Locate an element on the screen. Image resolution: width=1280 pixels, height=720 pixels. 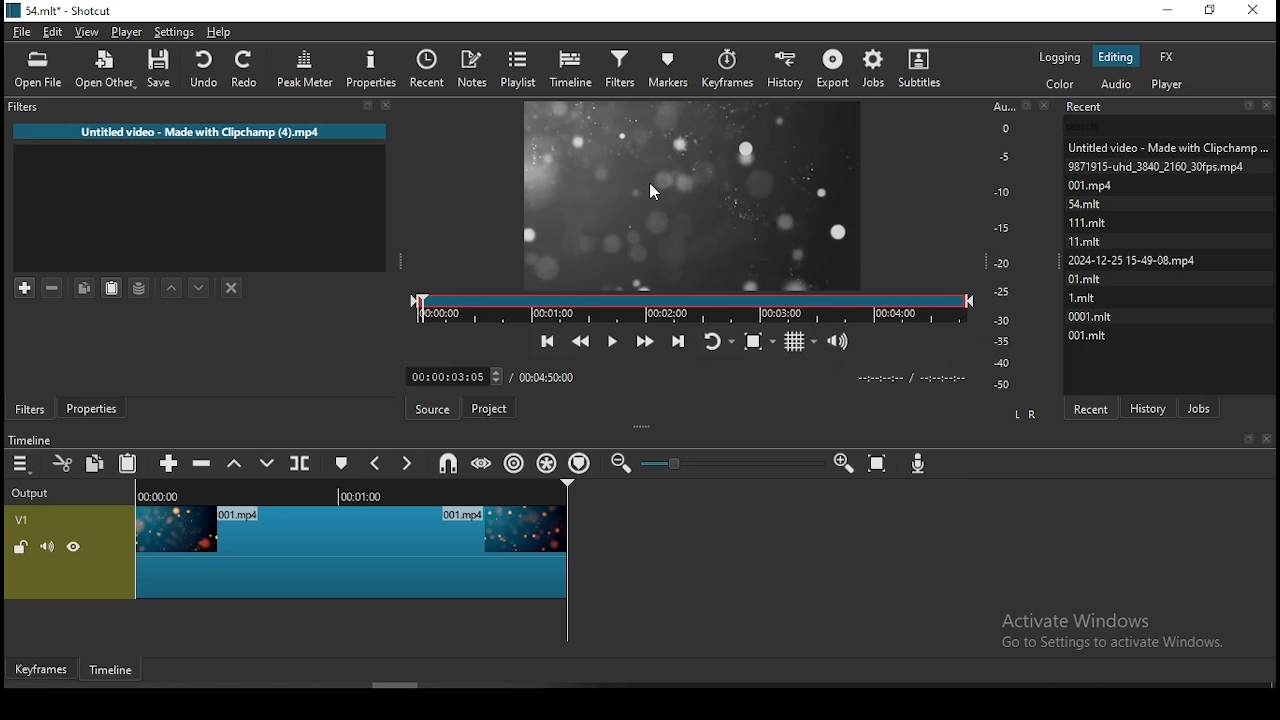
V1 is located at coordinates (22, 521).